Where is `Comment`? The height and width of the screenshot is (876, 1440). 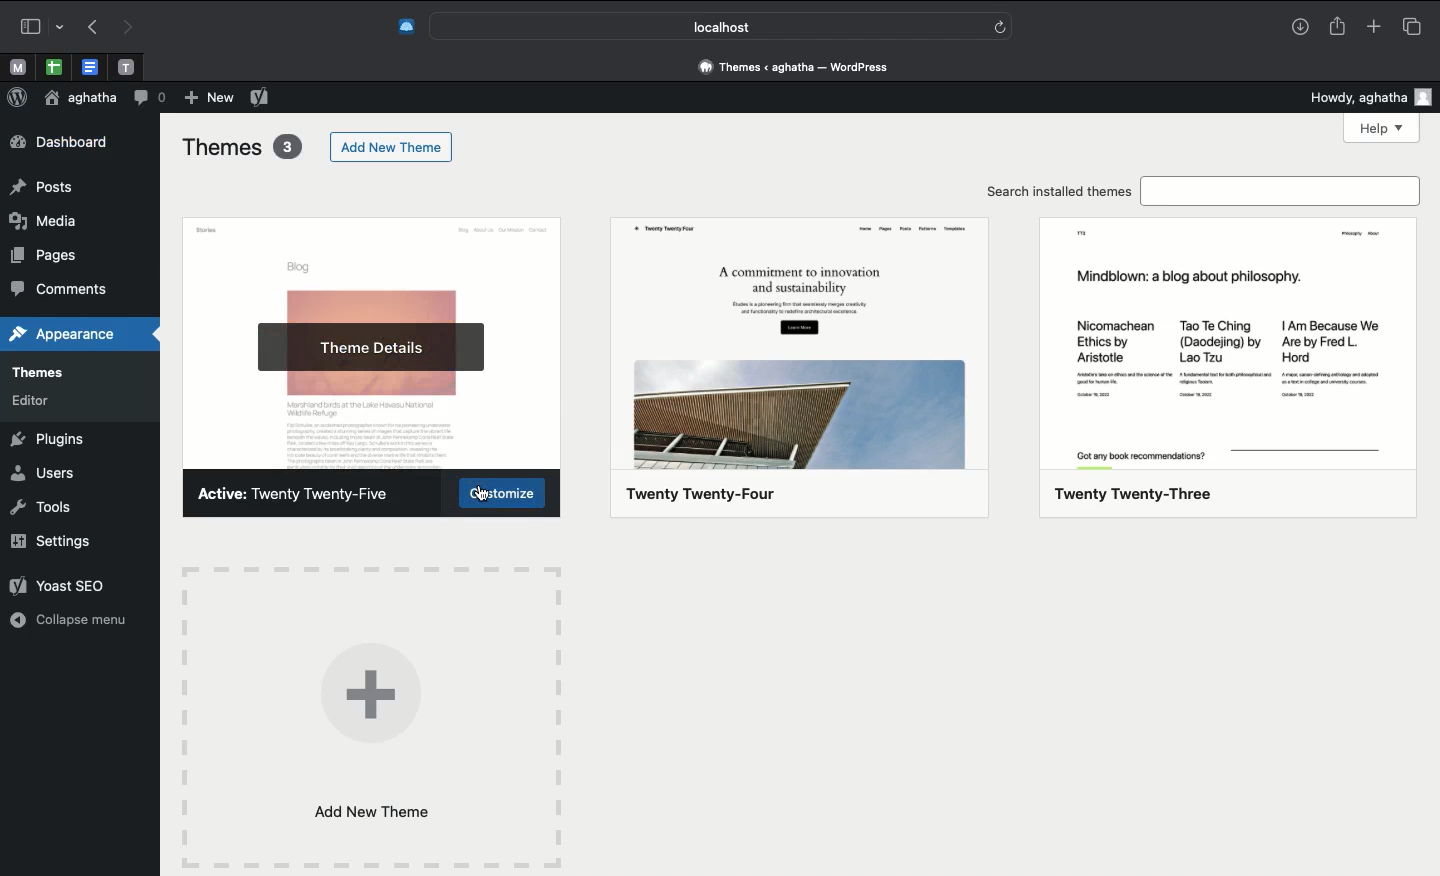
Comment is located at coordinates (149, 96).